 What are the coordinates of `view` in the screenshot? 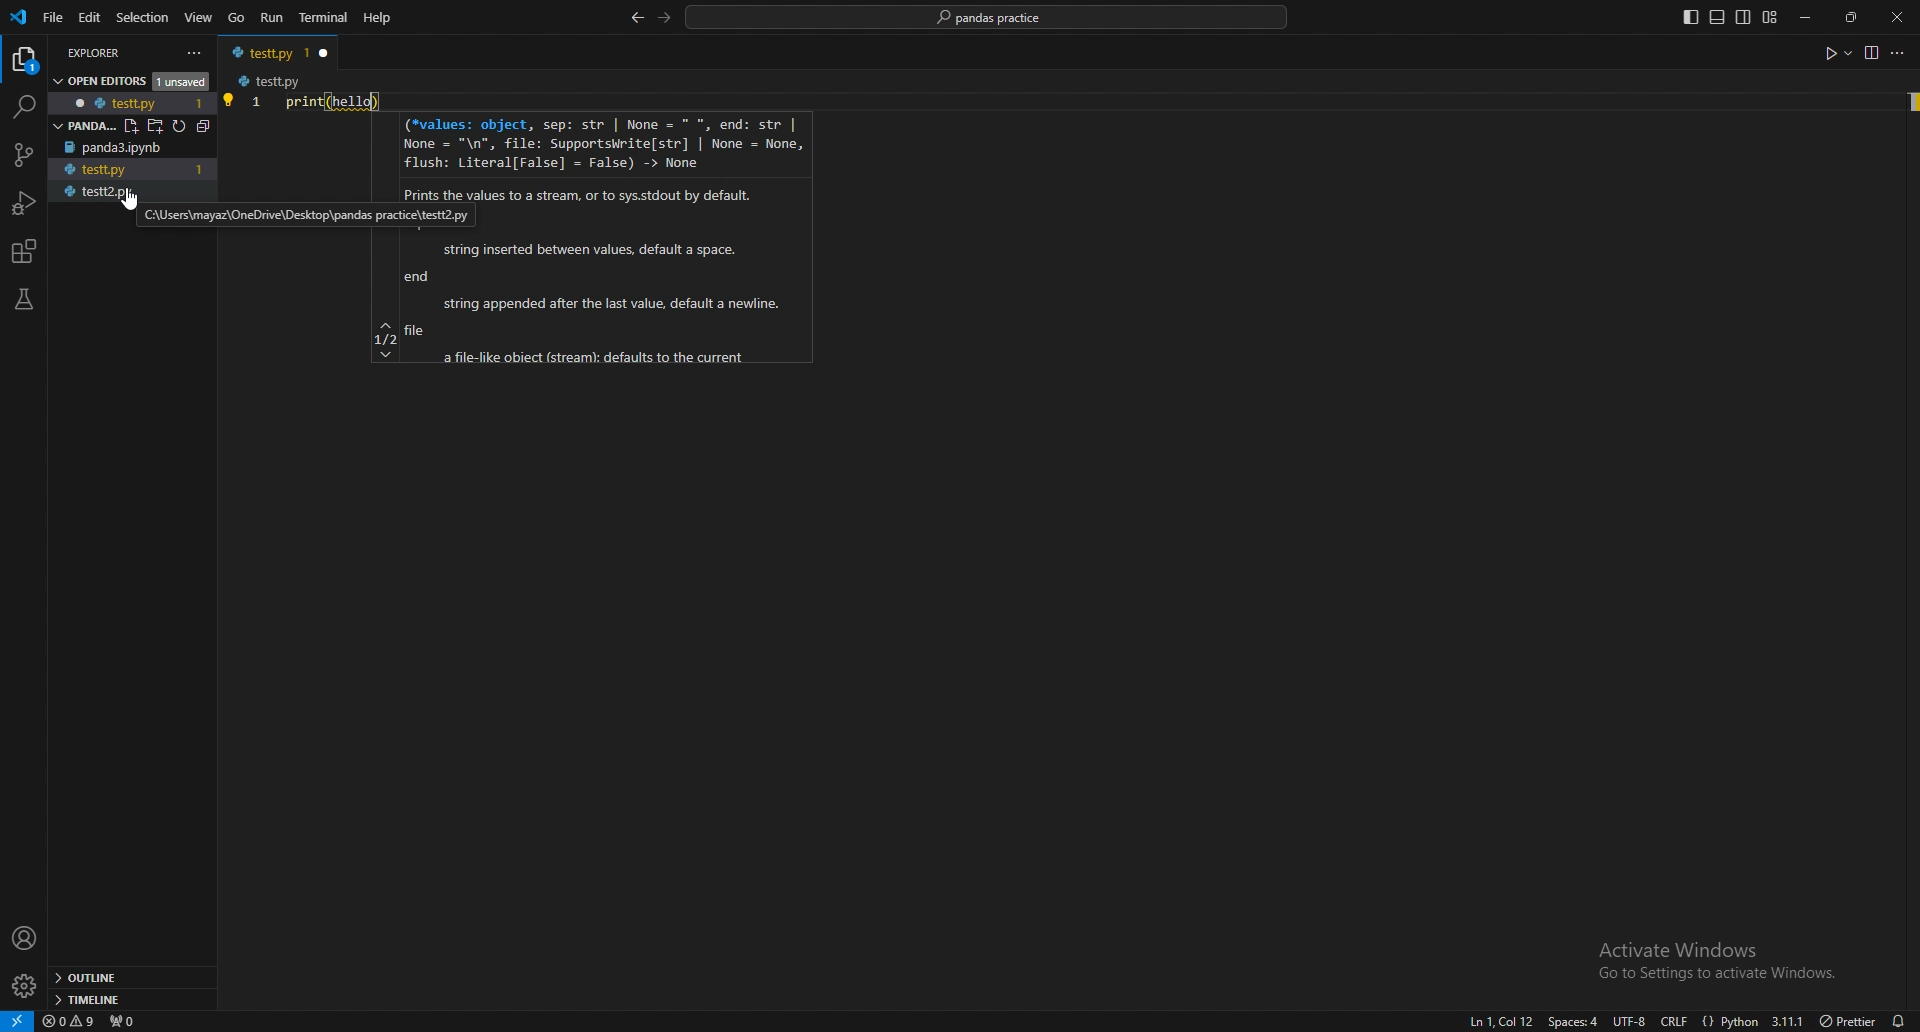 It's located at (199, 18).